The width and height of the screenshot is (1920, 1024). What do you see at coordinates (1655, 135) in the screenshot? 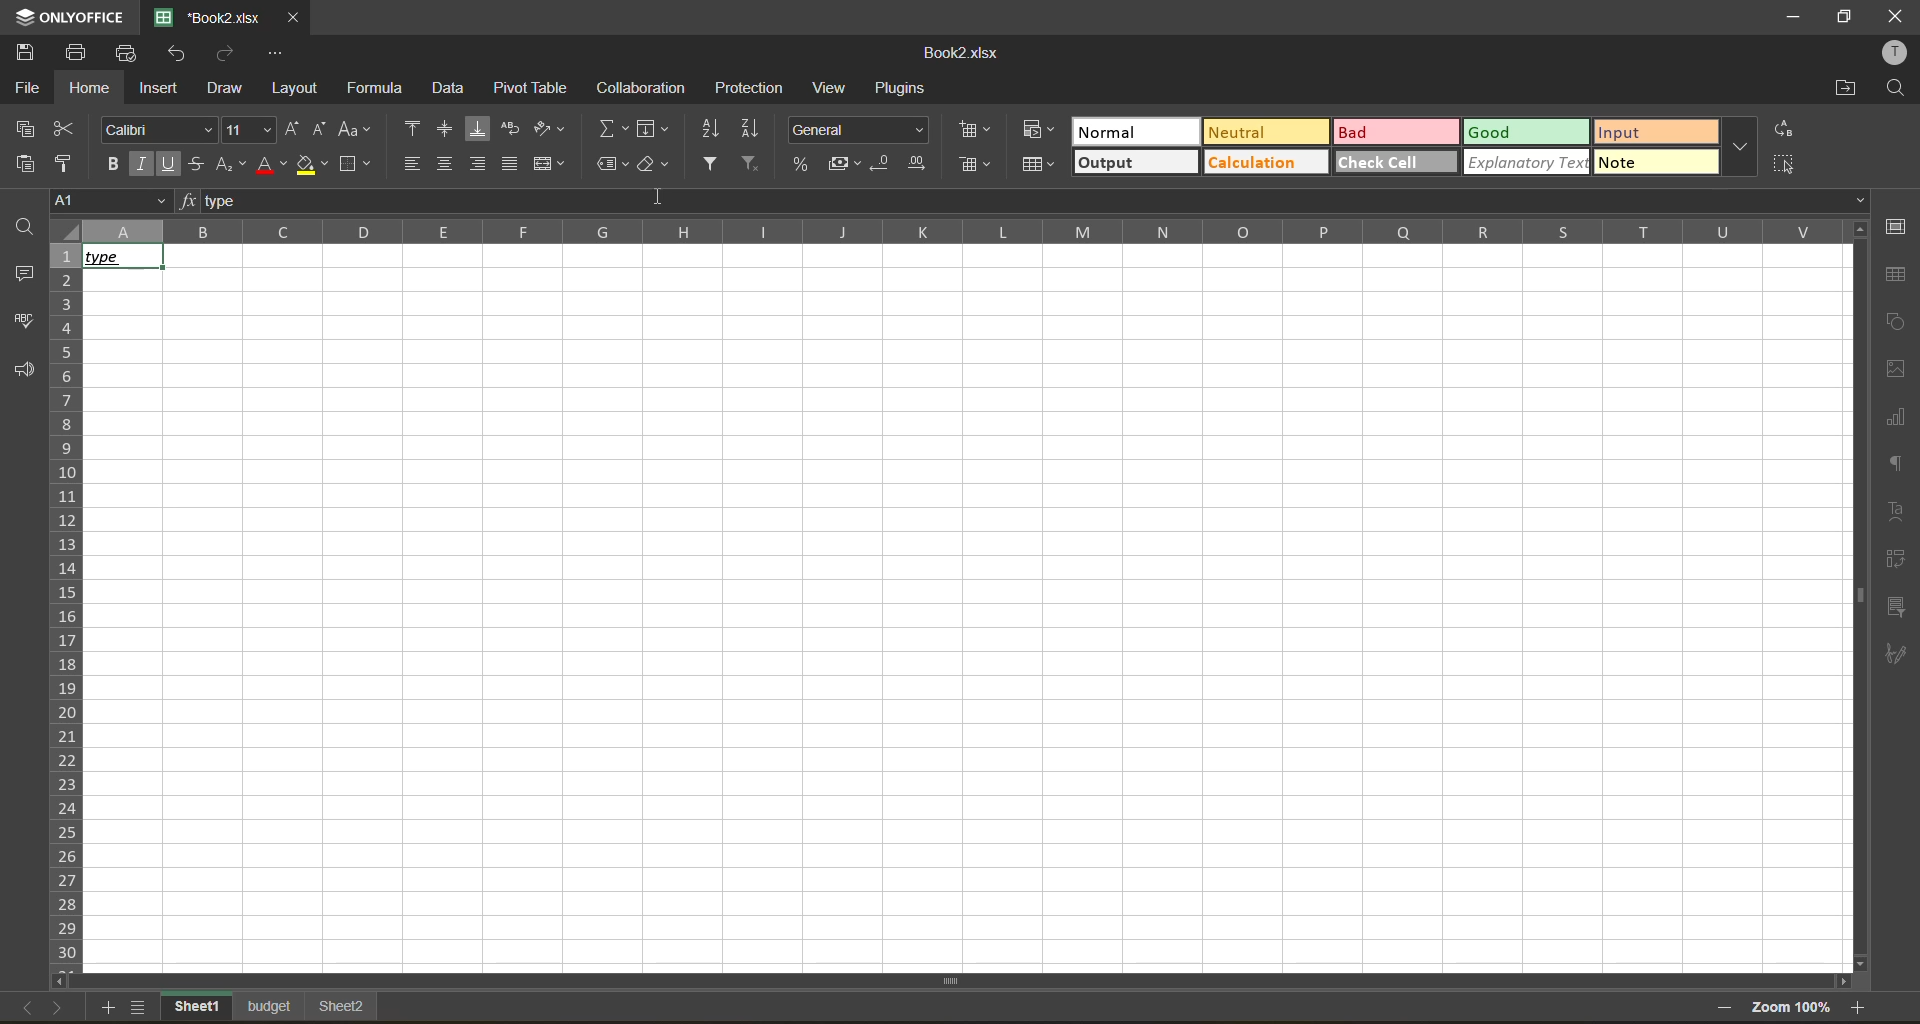
I see `input` at bounding box center [1655, 135].